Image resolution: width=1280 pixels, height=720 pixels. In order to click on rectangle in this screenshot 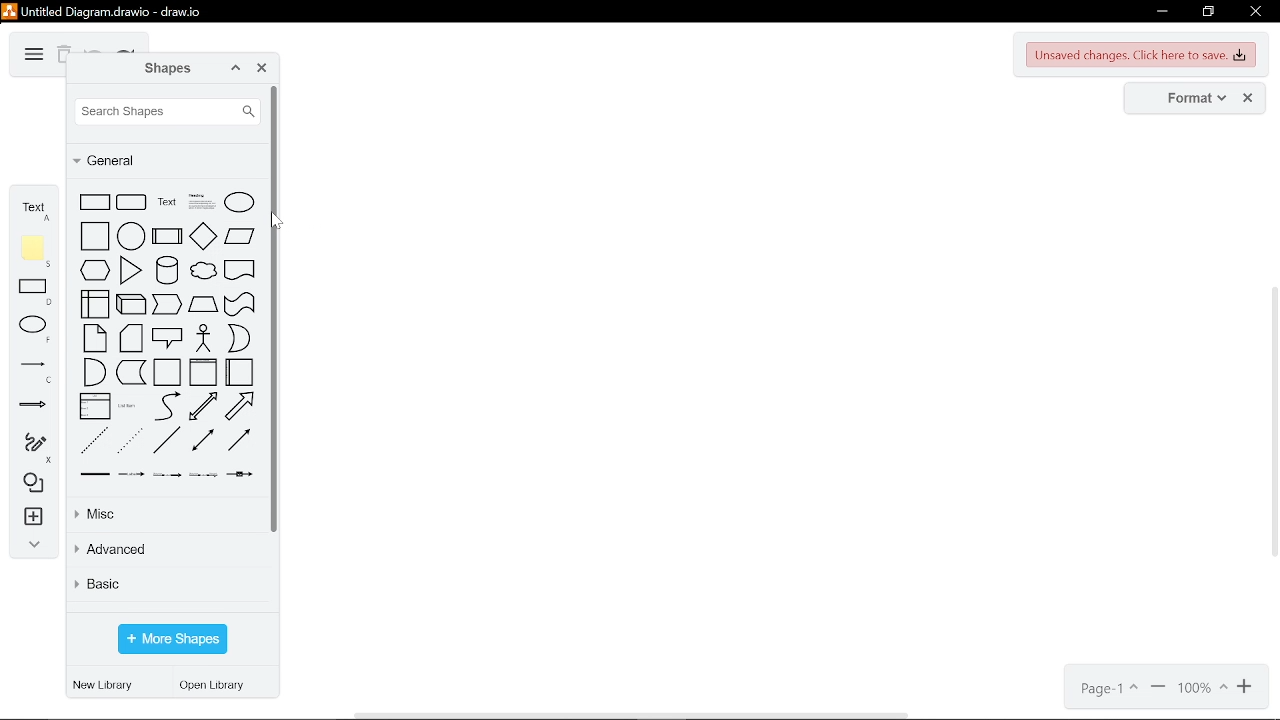, I will do `click(36, 293)`.